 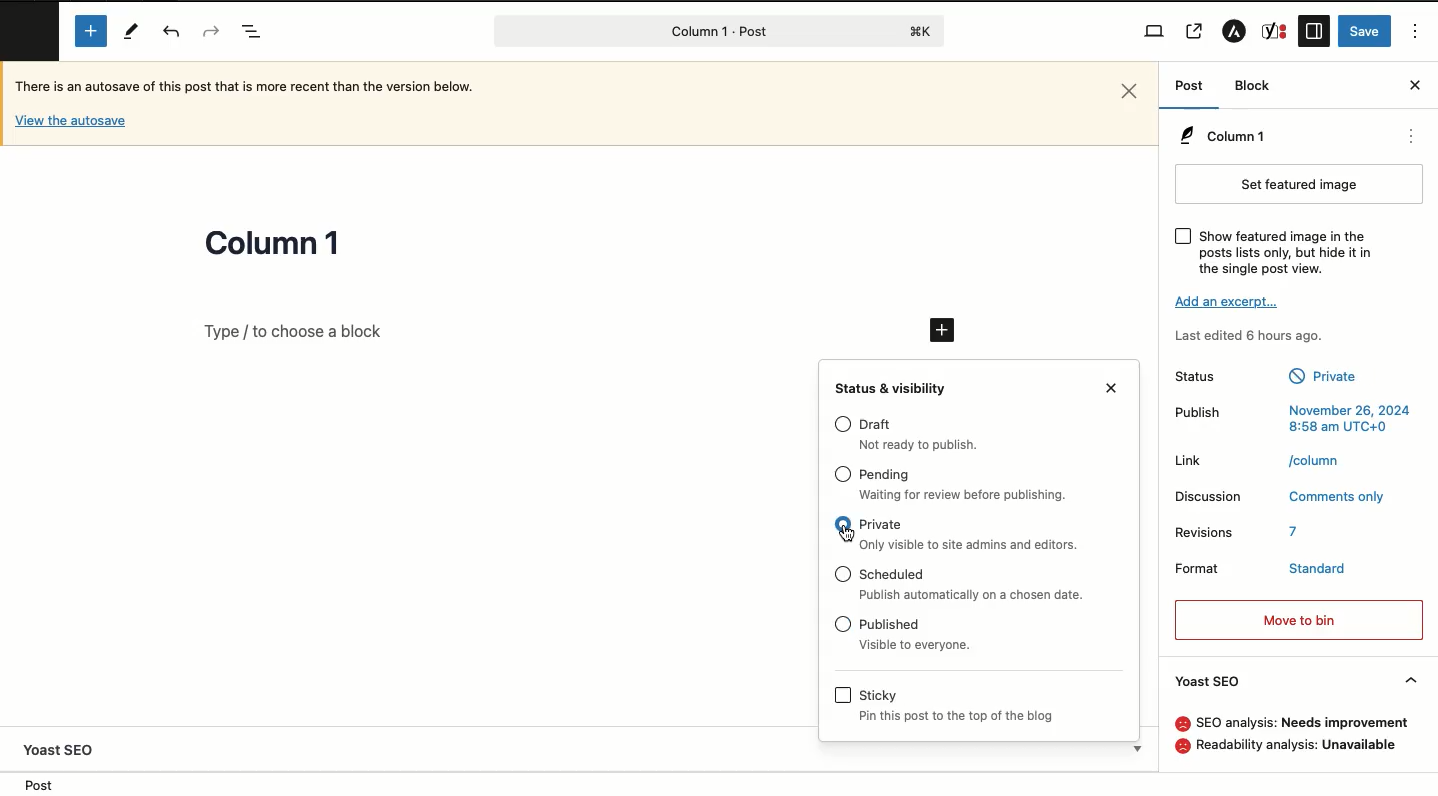 What do you see at coordinates (986, 715) in the screenshot?
I see `Password protected` at bounding box center [986, 715].